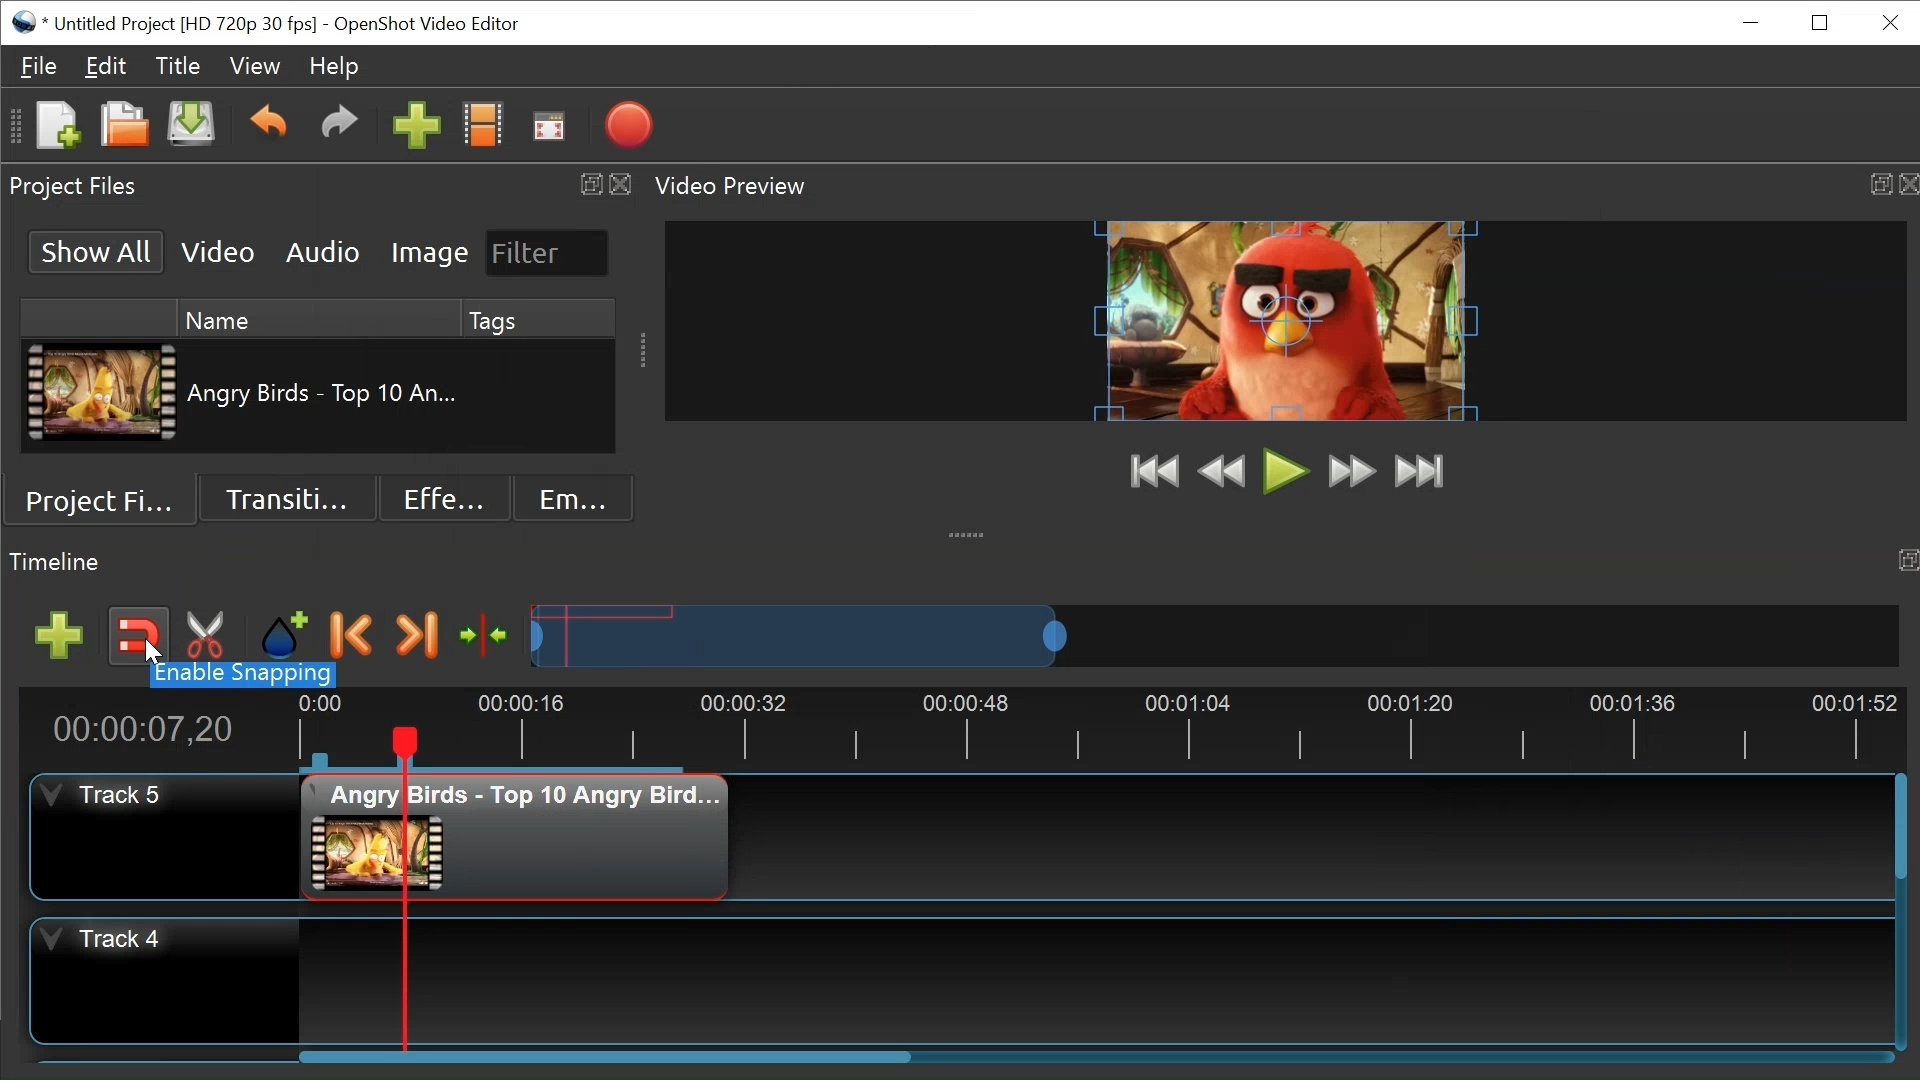 The width and height of the screenshot is (1920, 1080). I want to click on Track Header, so click(104, 941).